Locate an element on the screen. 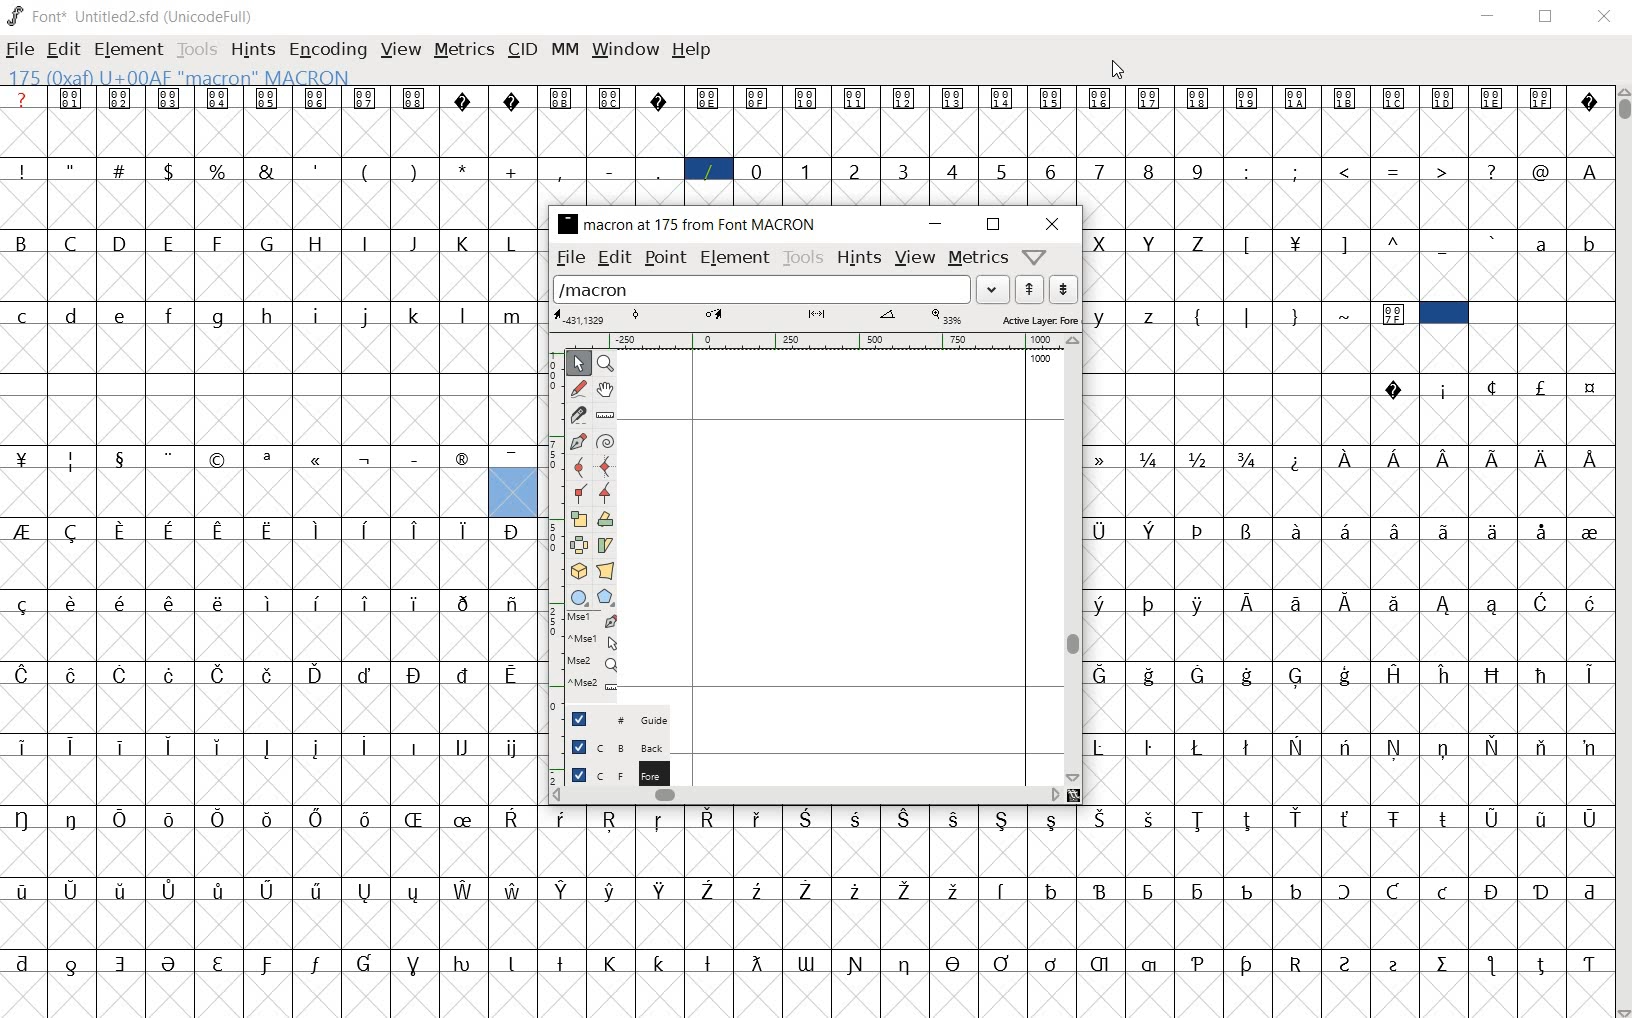 Image resolution: width=1632 pixels, height=1018 pixels. ruler is located at coordinates (606, 412).